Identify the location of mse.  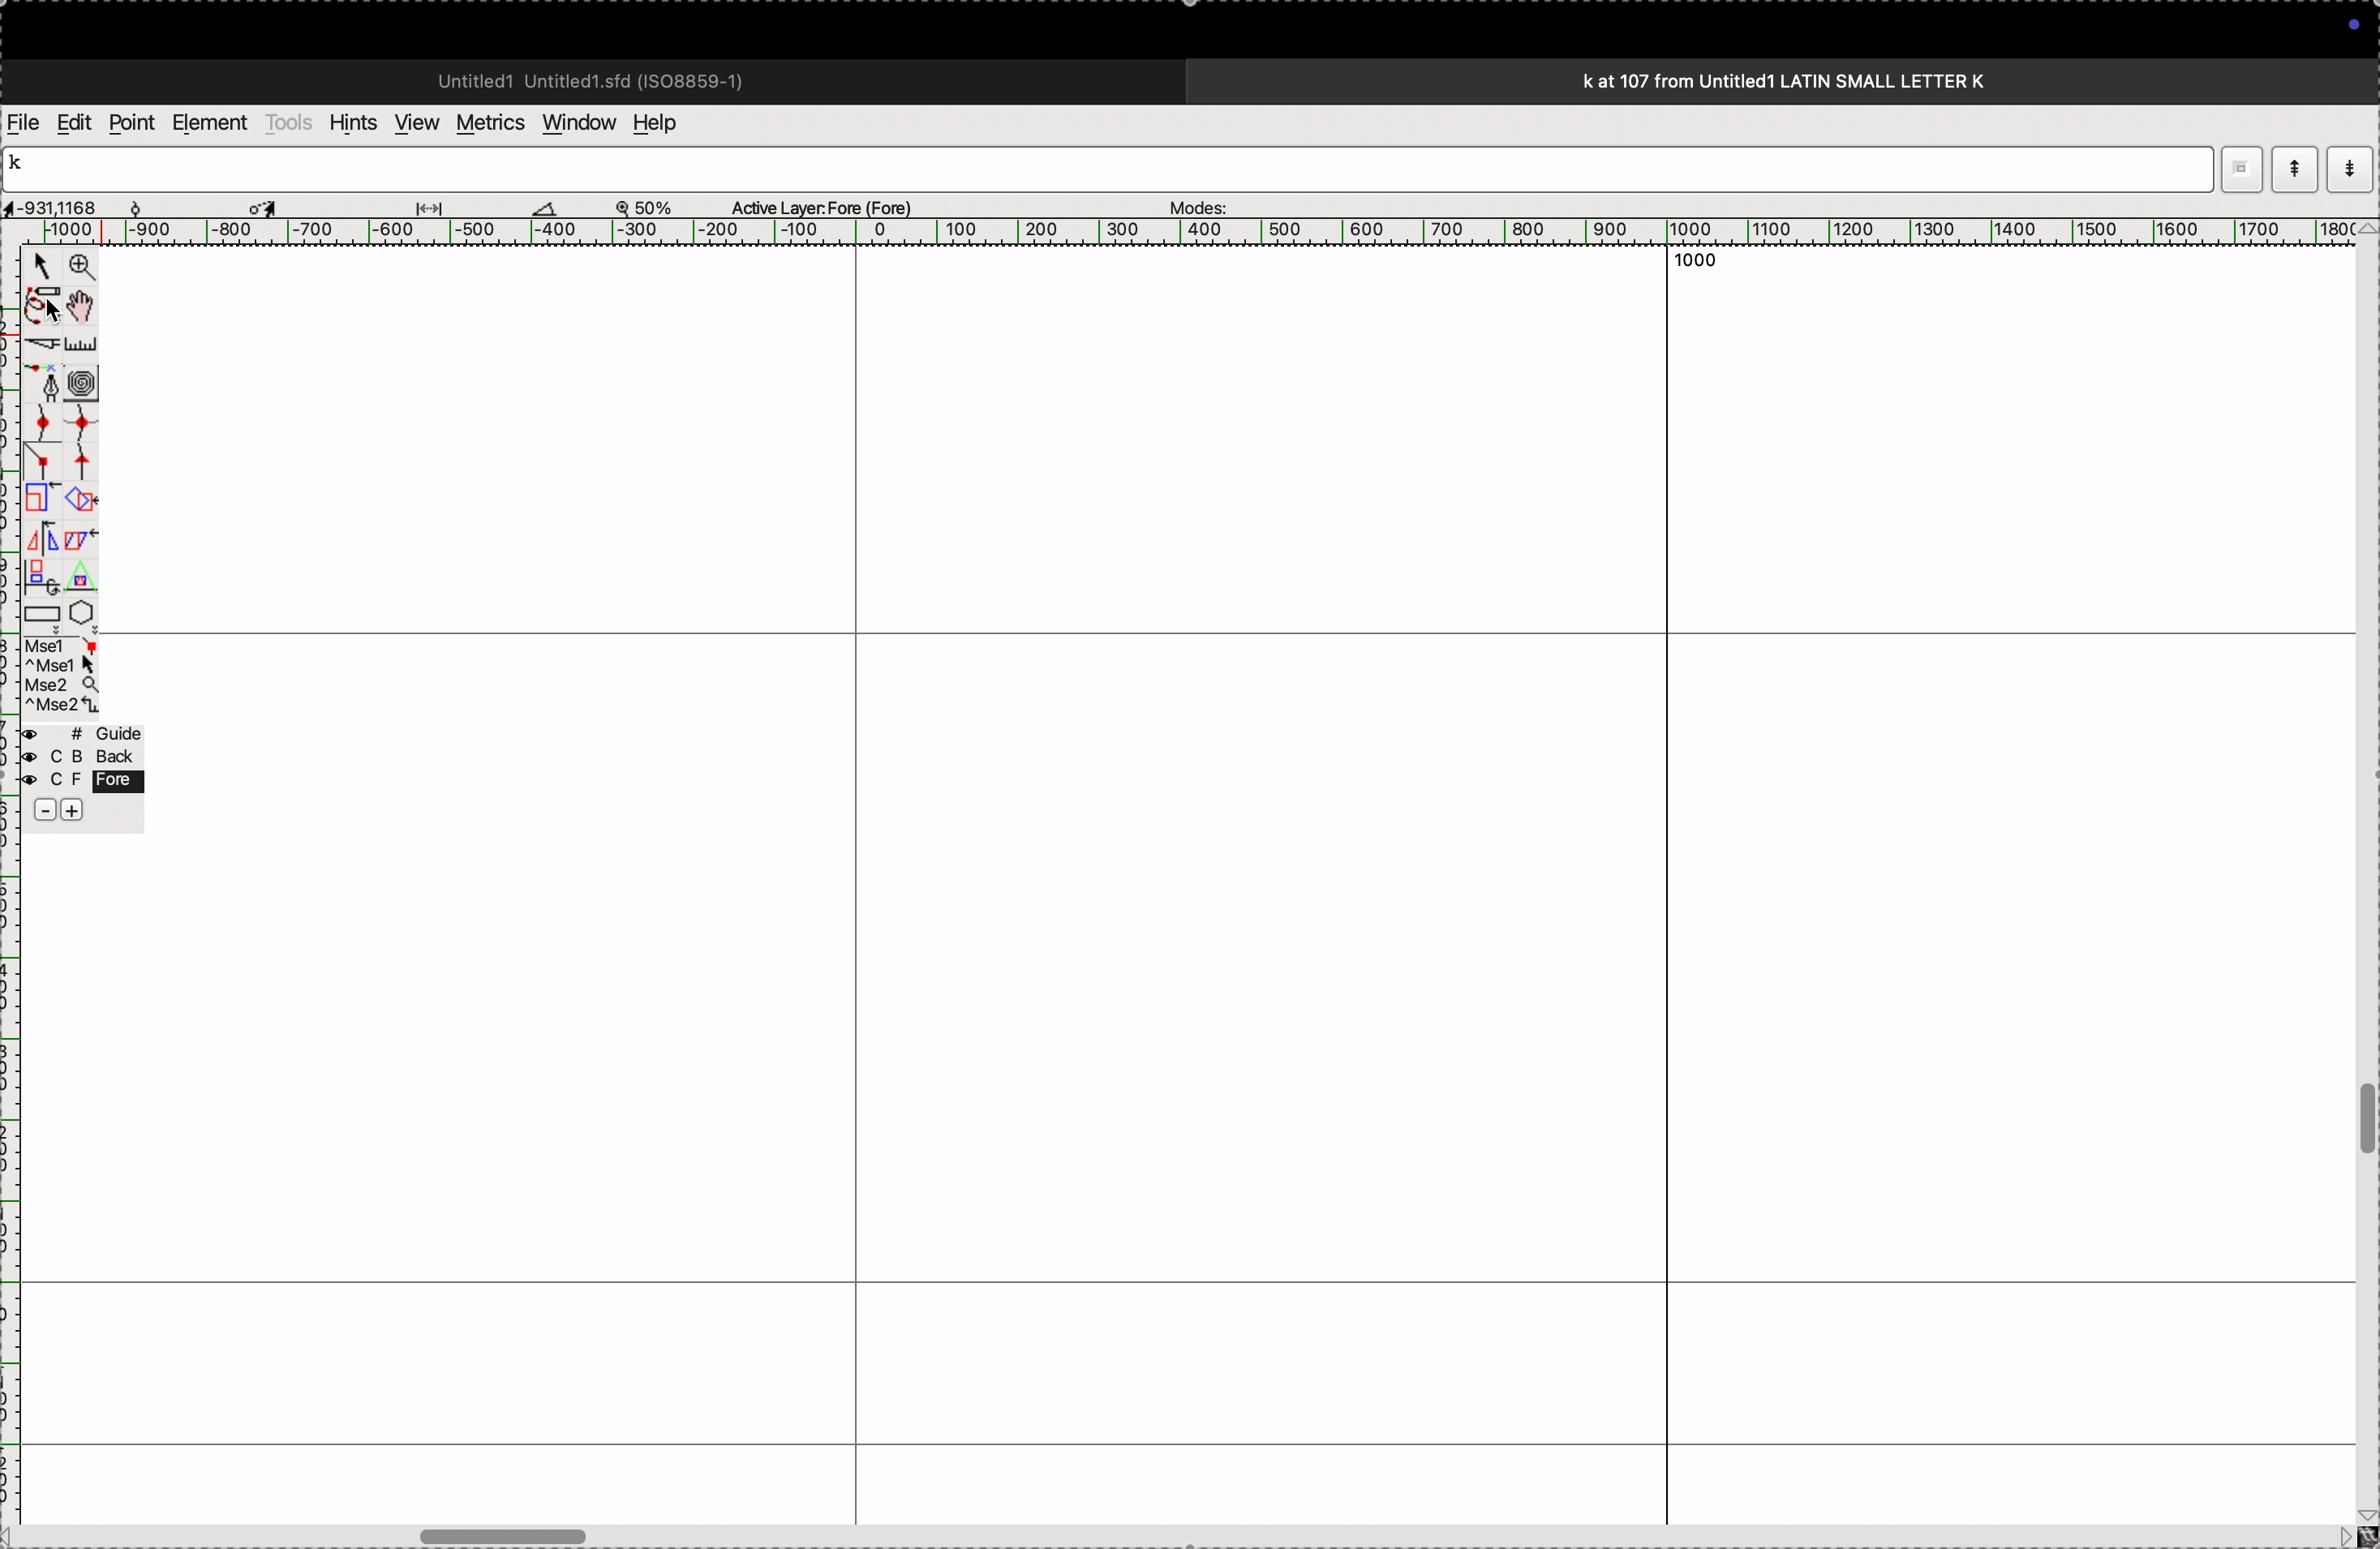
(66, 676).